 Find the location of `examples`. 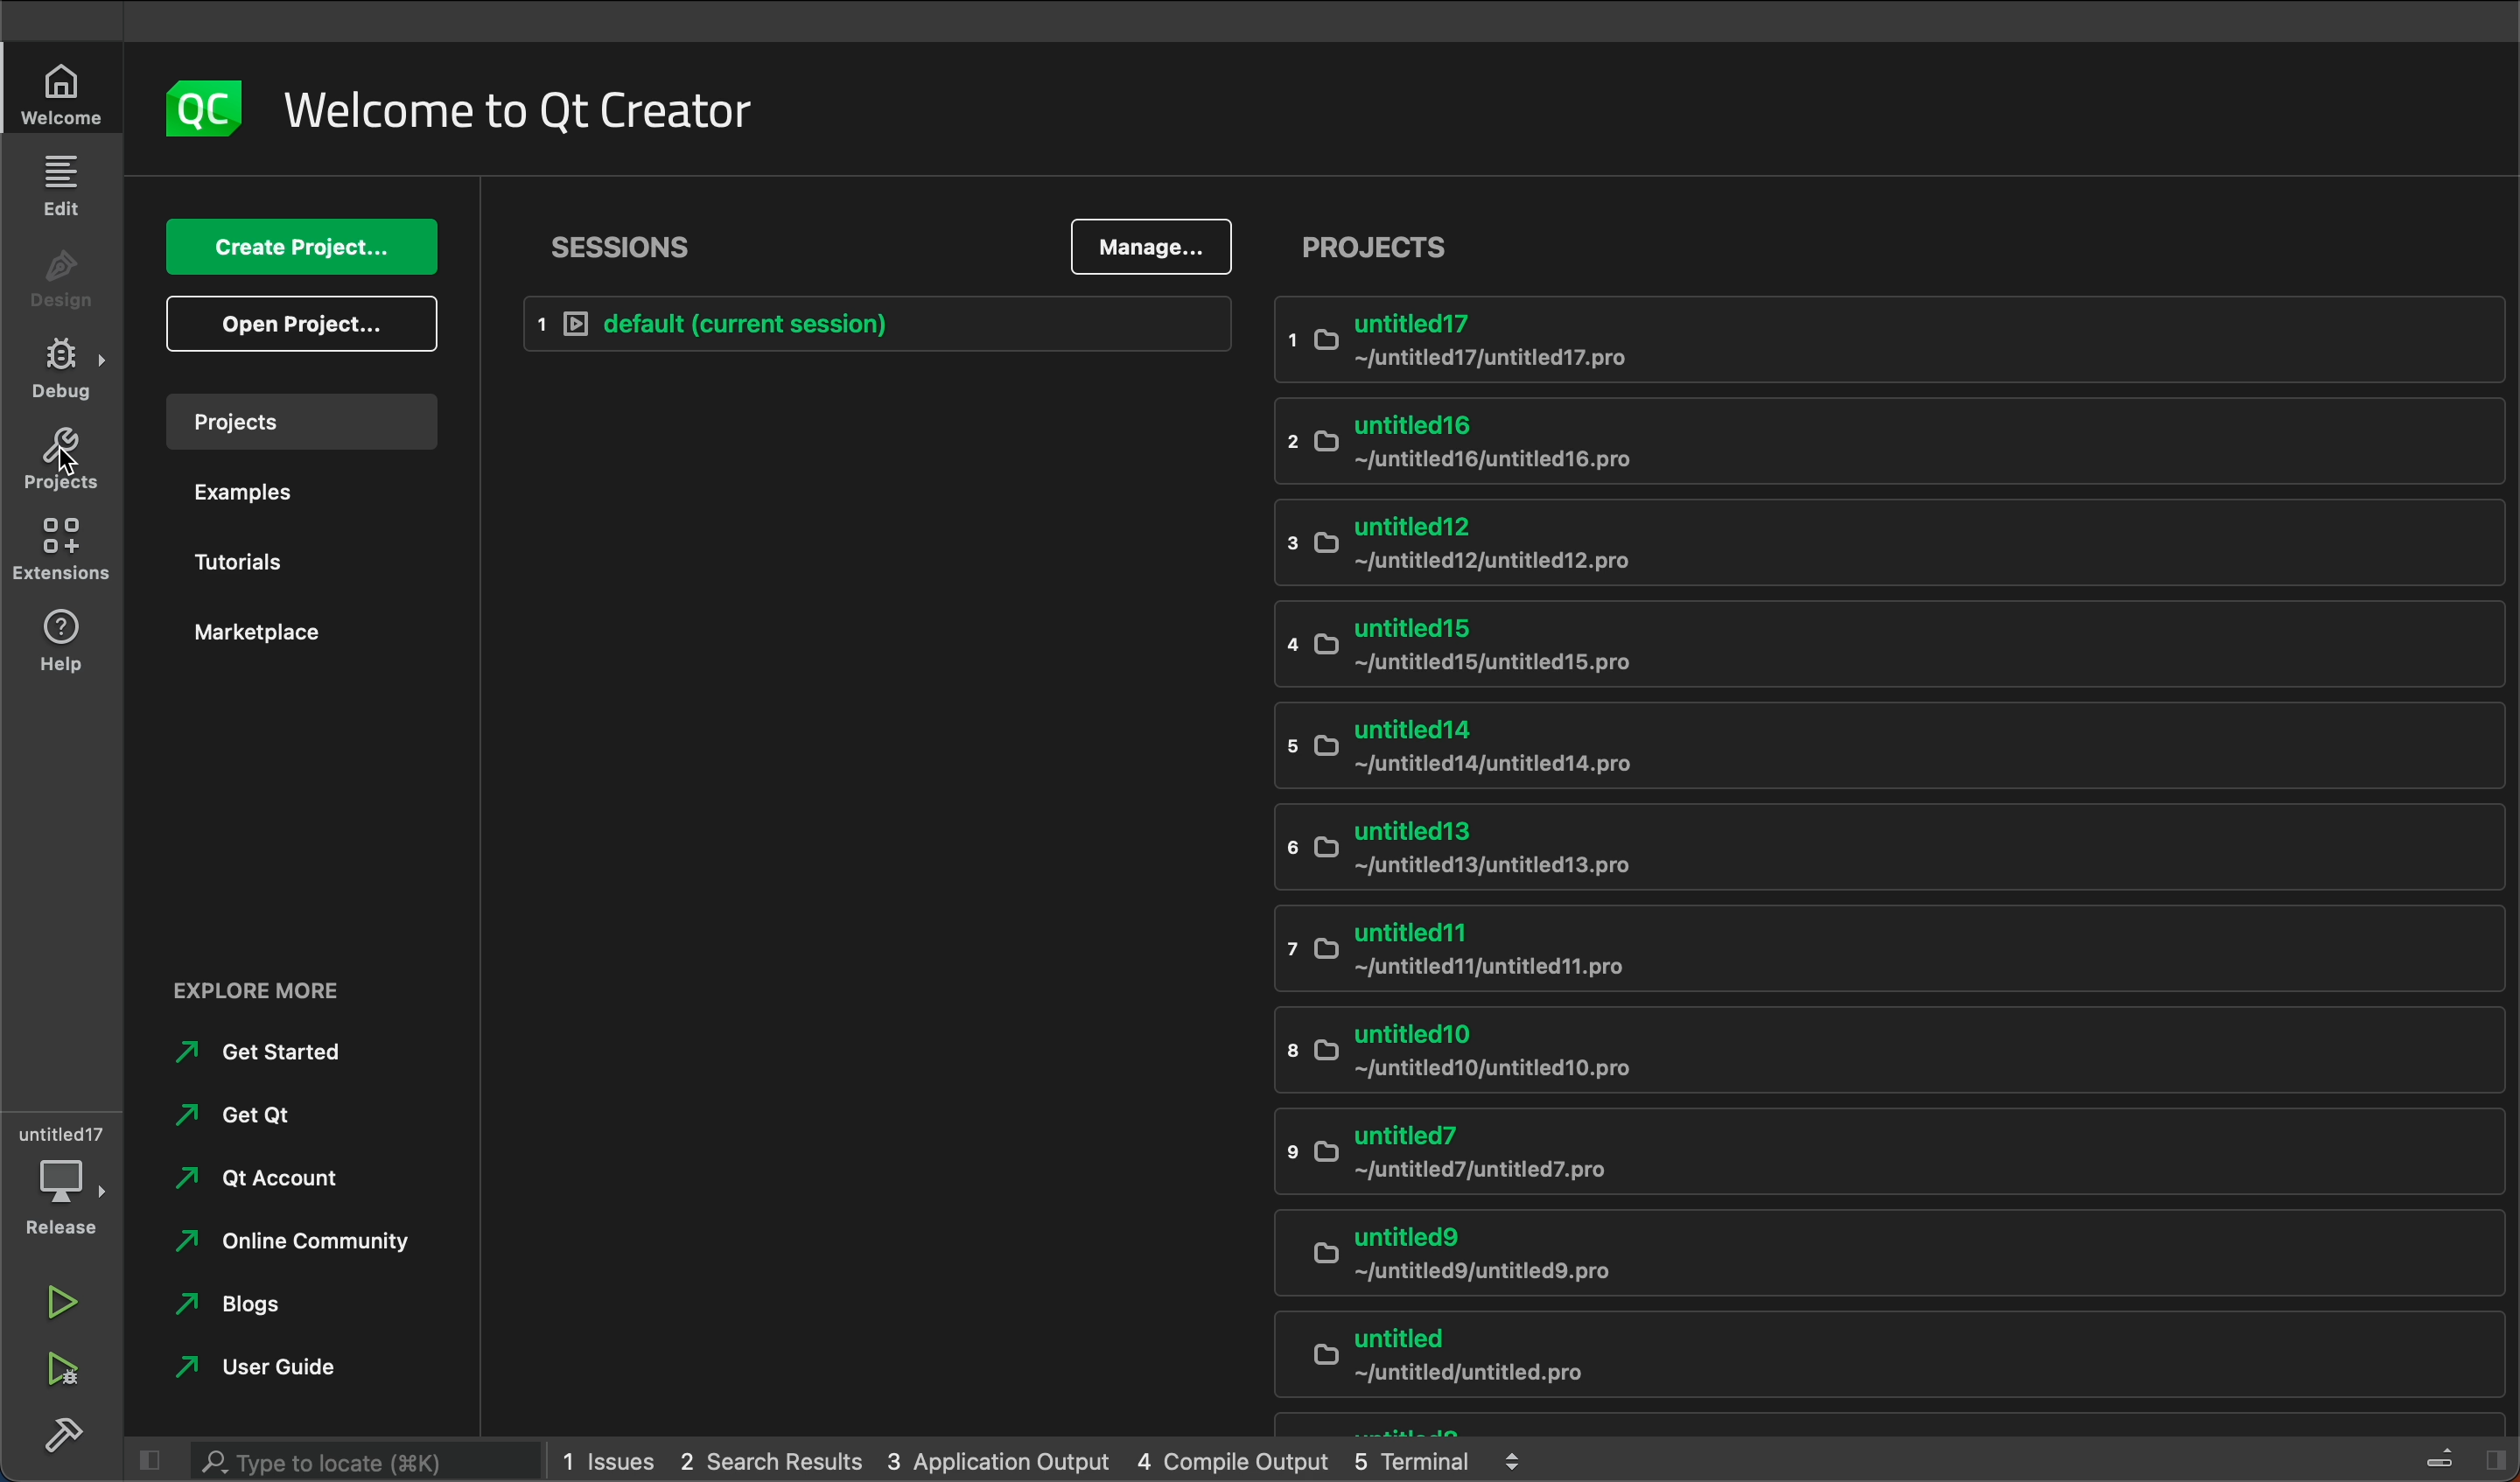

examples is located at coordinates (298, 493).